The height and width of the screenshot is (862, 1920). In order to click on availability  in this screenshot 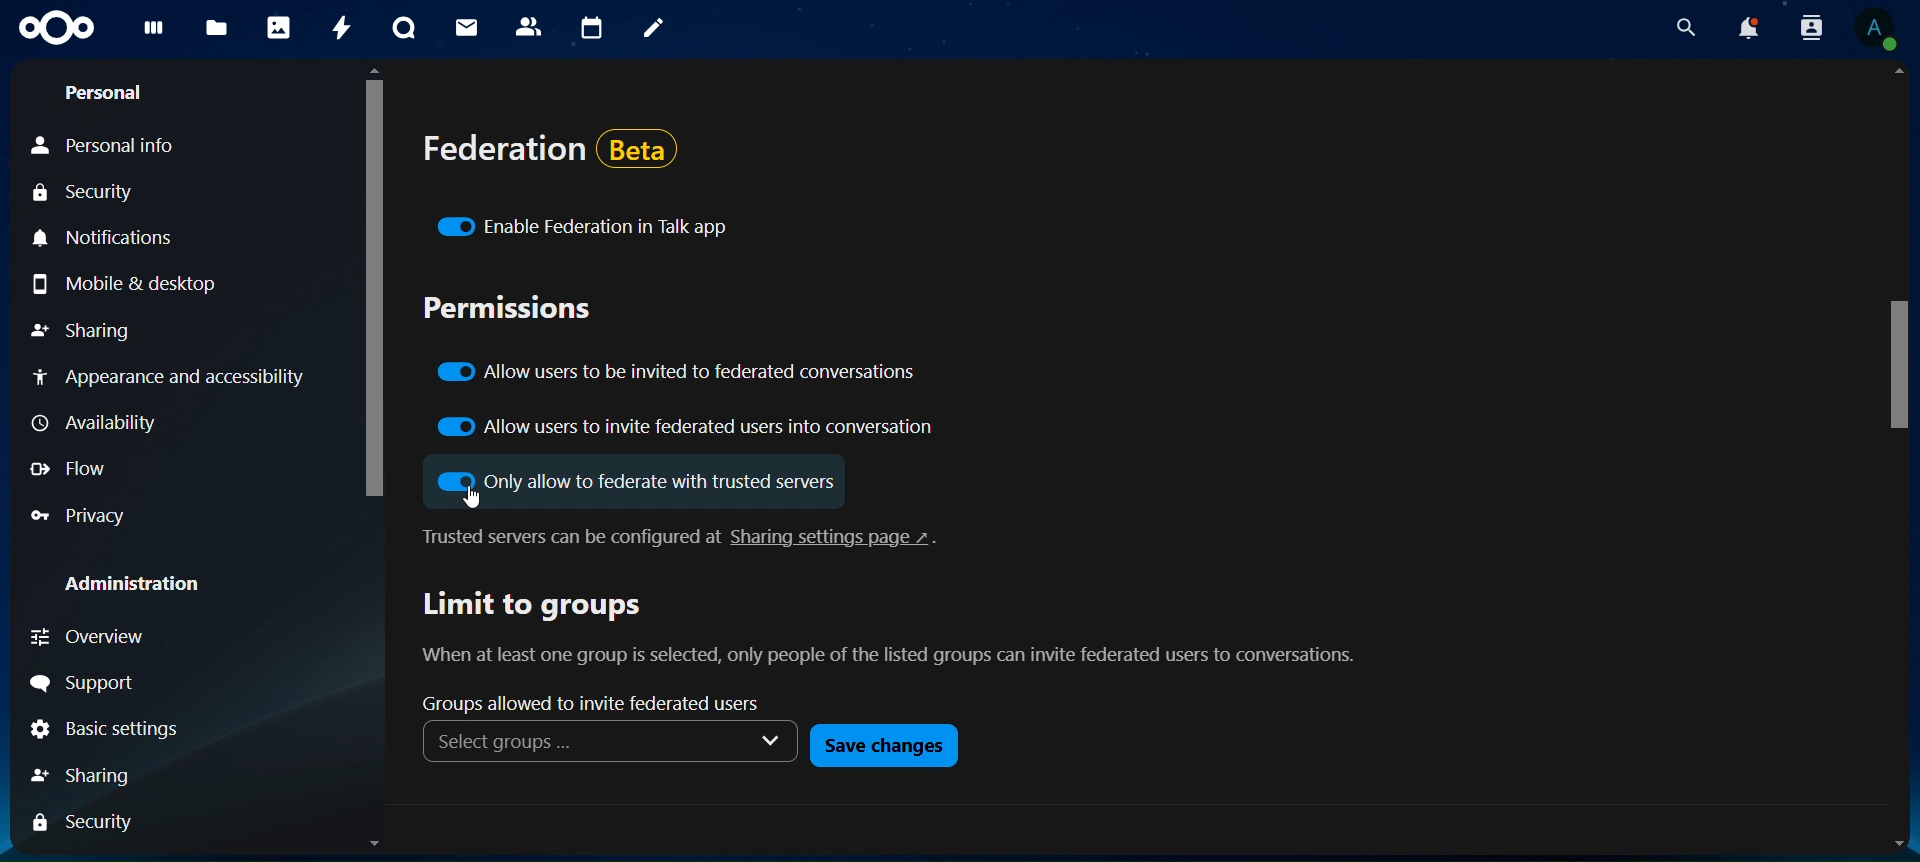, I will do `click(95, 424)`.